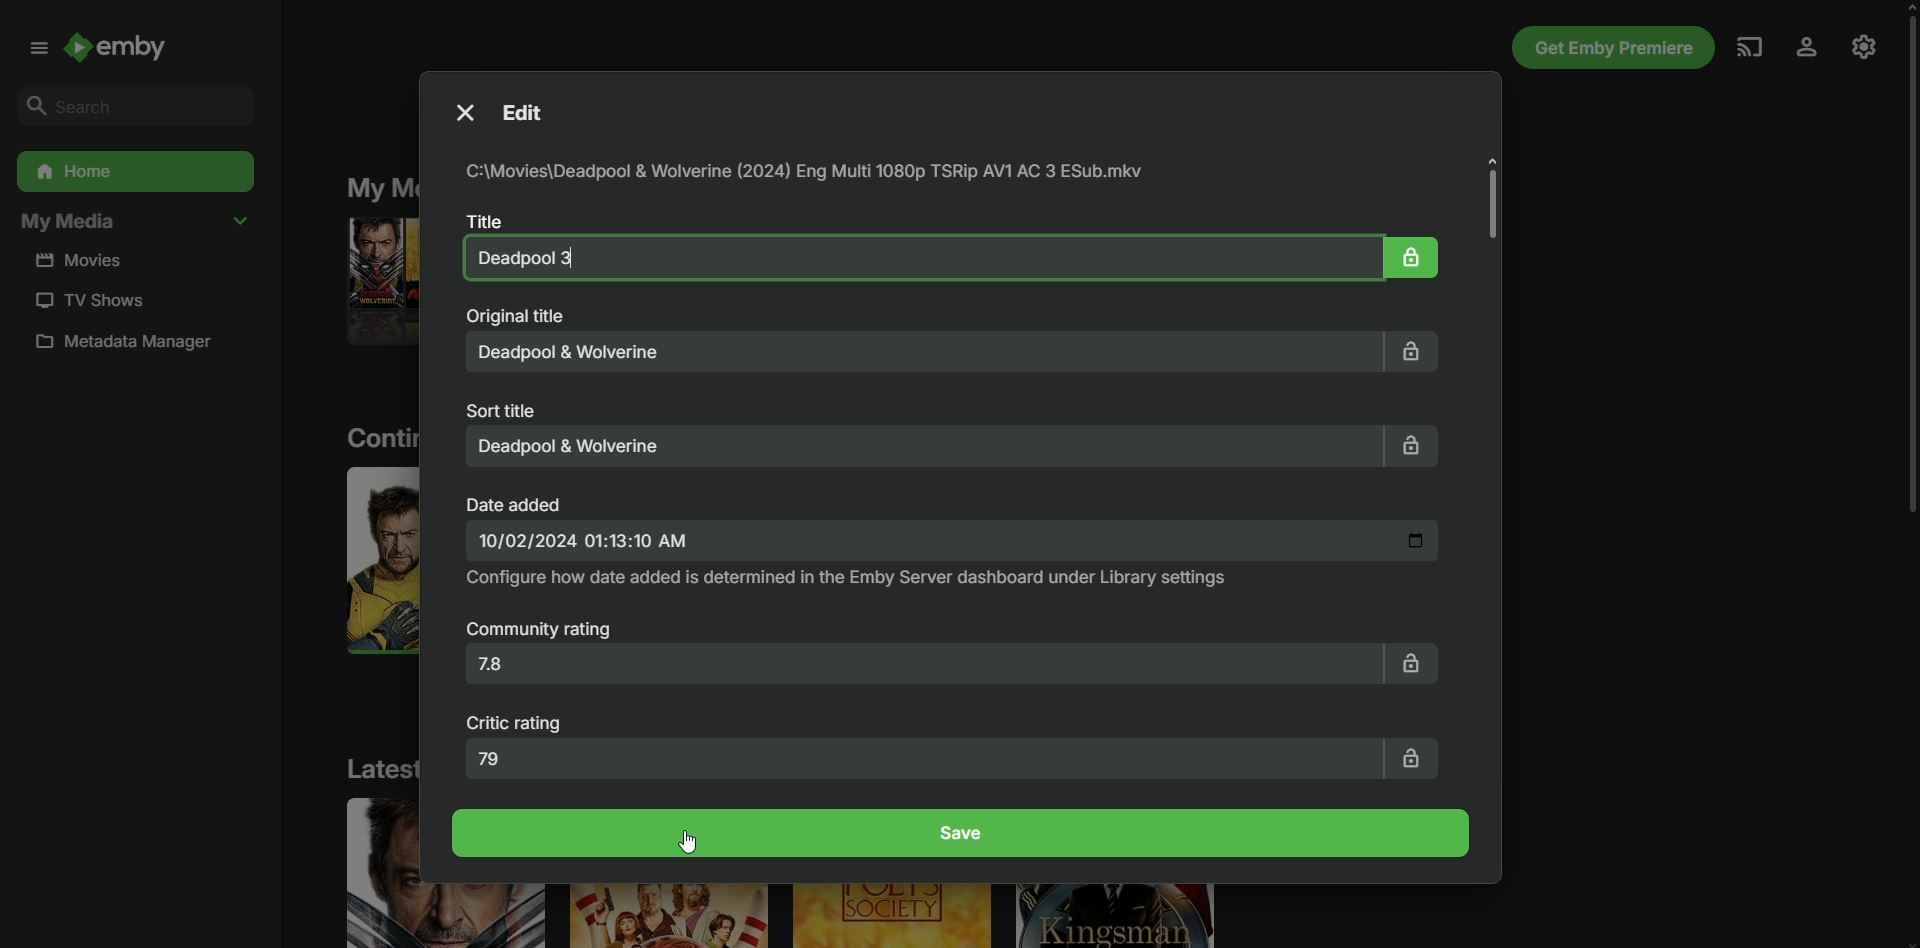 This screenshot has height=948, width=1920. I want to click on Critic rating, so click(518, 724).